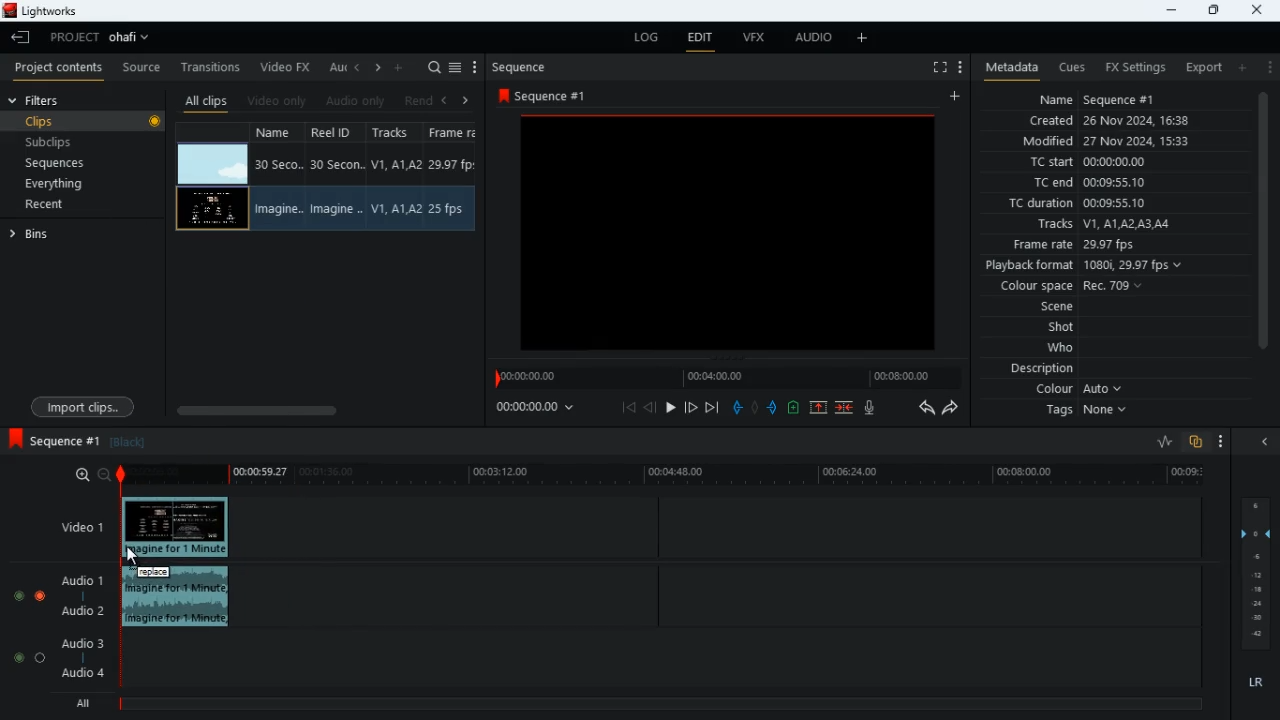  What do you see at coordinates (85, 584) in the screenshot?
I see `audio 1` at bounding box center [85, 584].